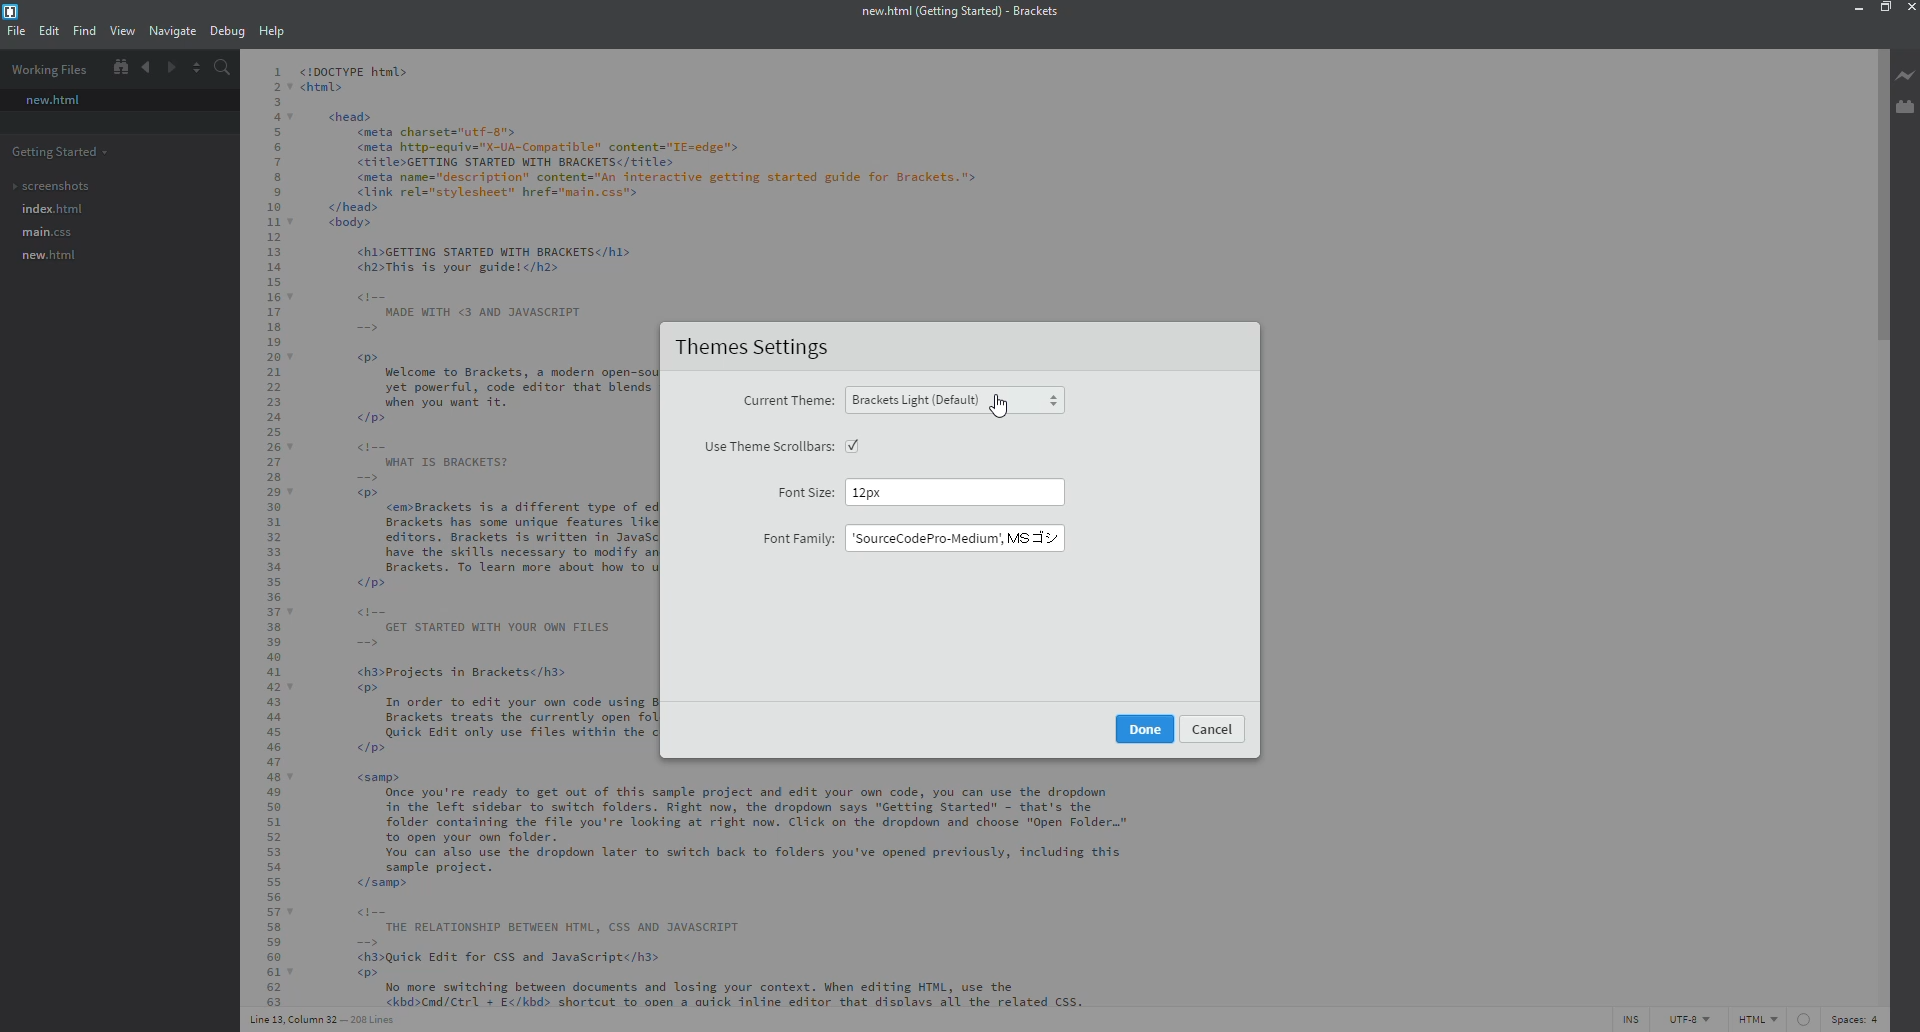 This screenshot has height=1032, width=1920. What do you see at coordinates (1692, 1019) in the screenshot?
I see `utf` at bounding box center [1692, 1019].